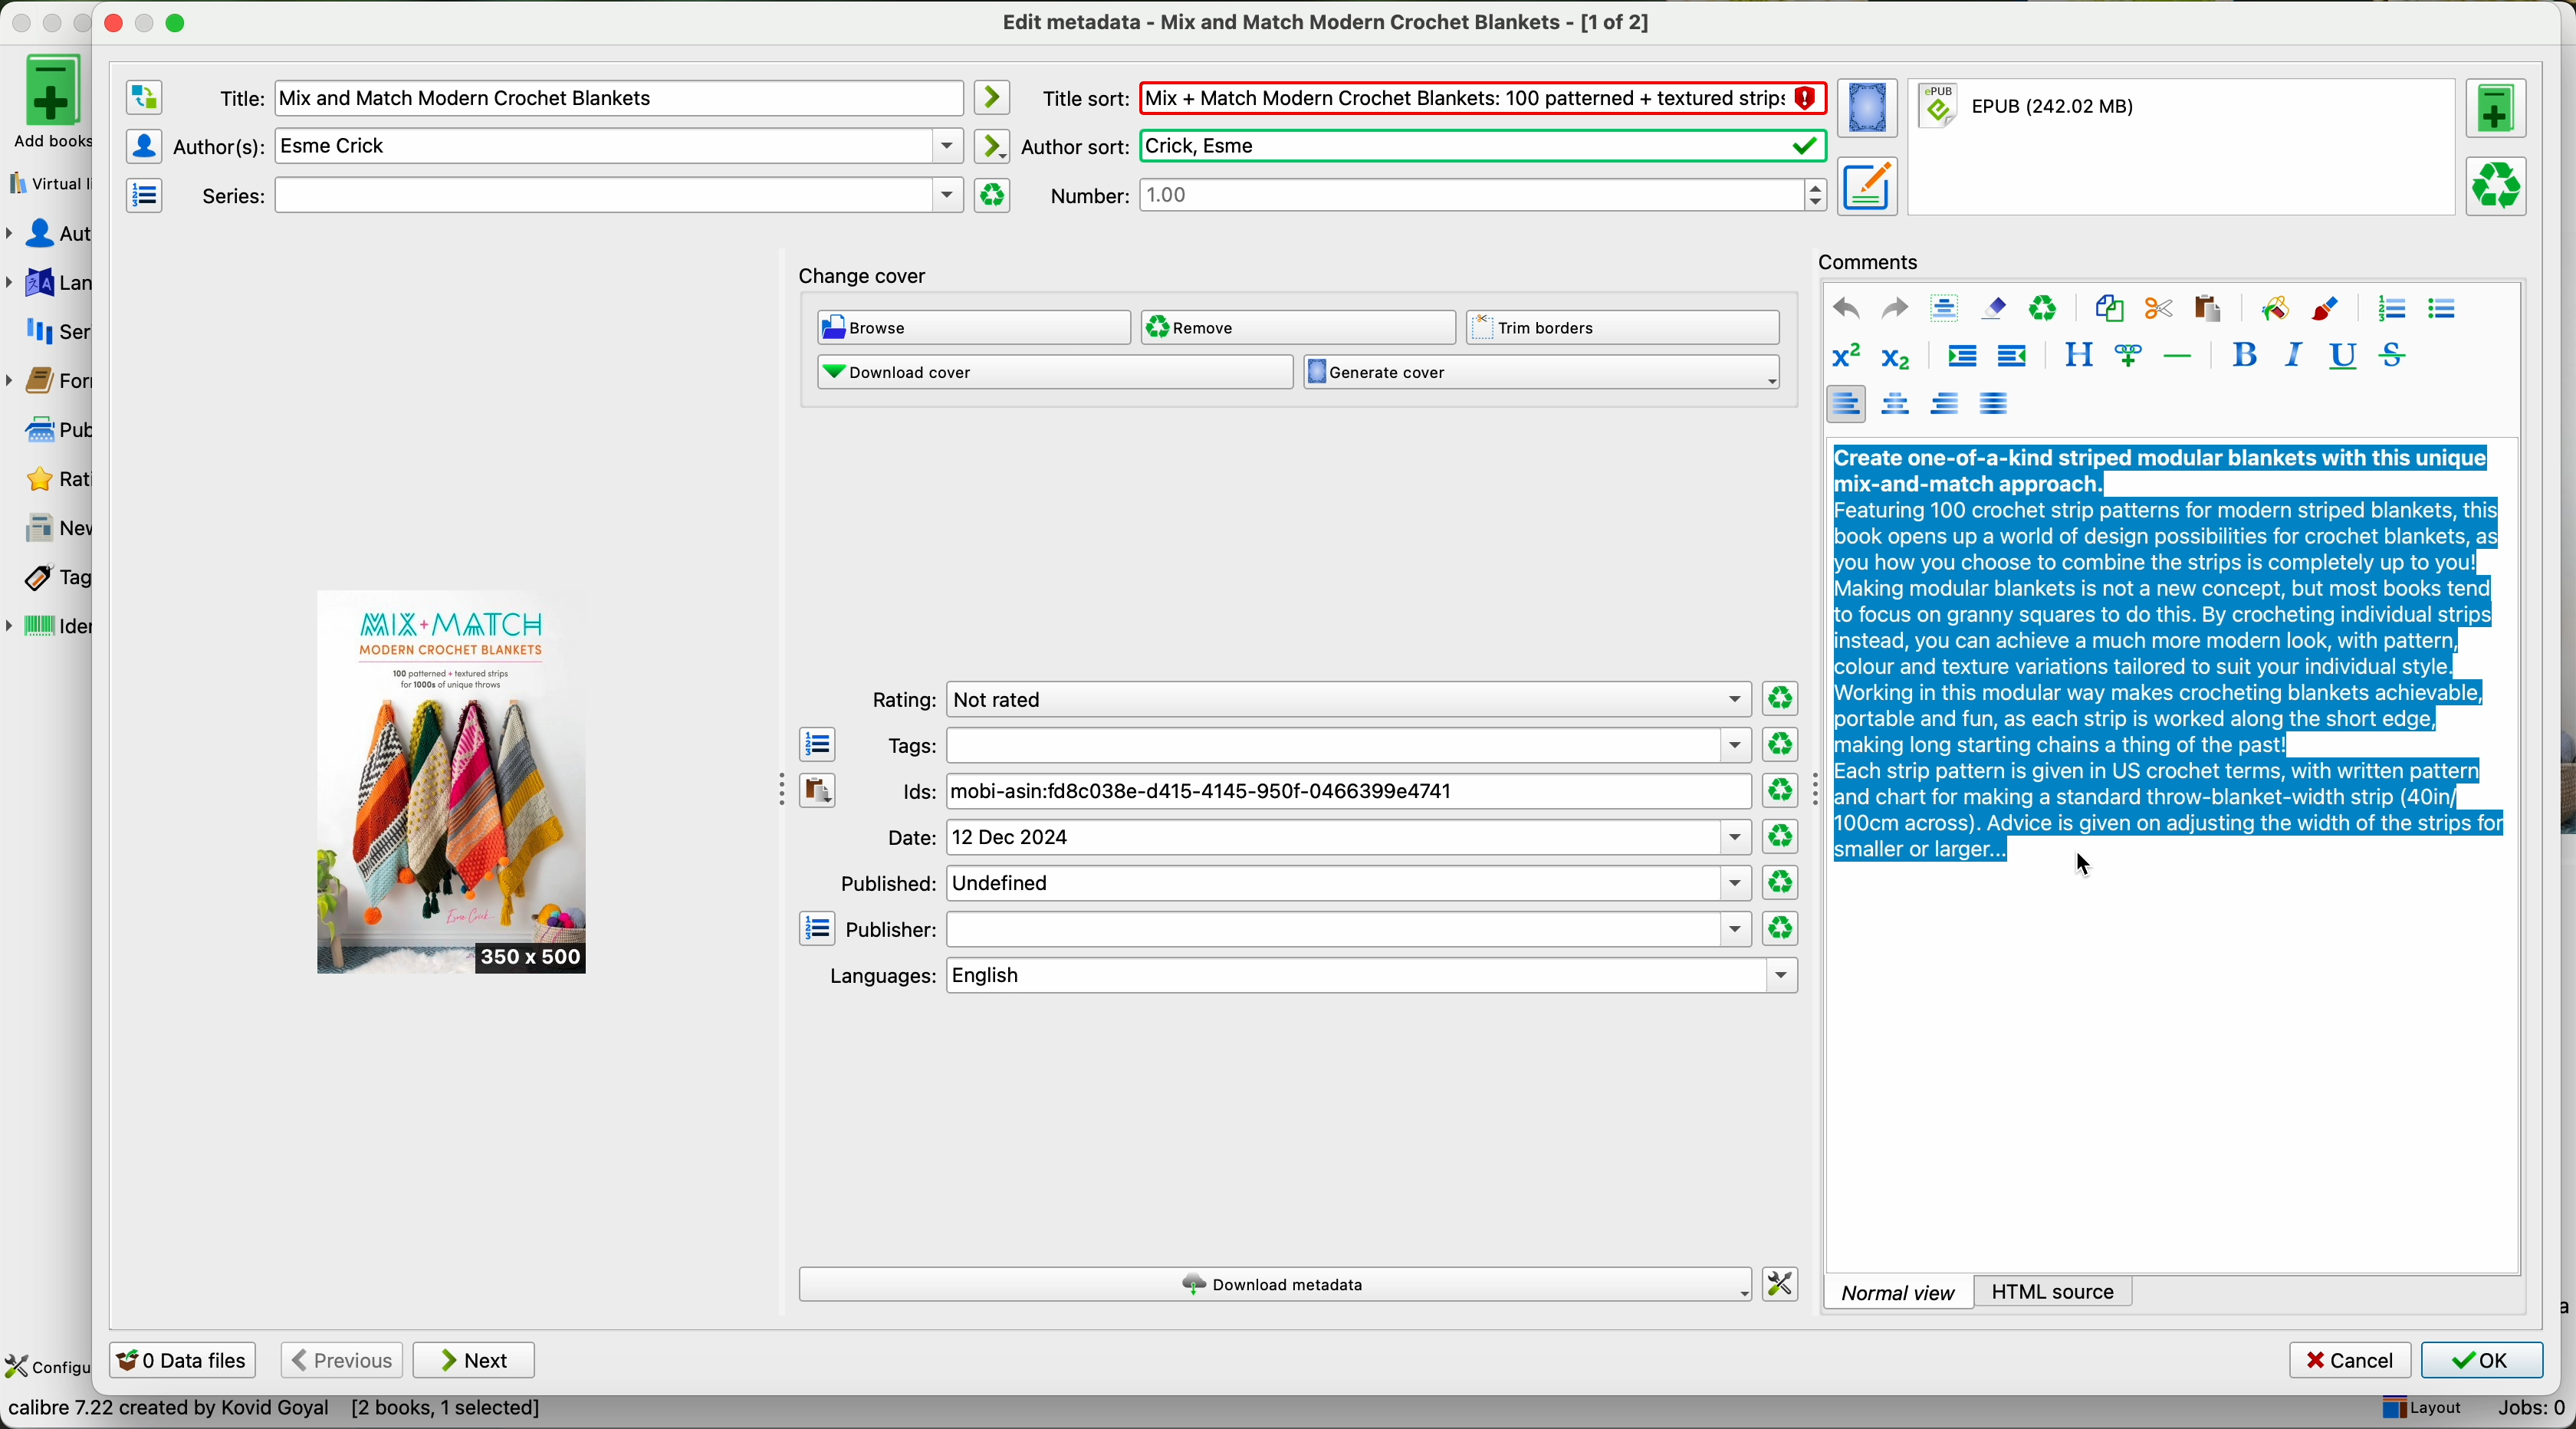  What do you see at coordinates (1961, 359) in the screenshot?
I see `increase indentation` at bounding box center [1961, 359].